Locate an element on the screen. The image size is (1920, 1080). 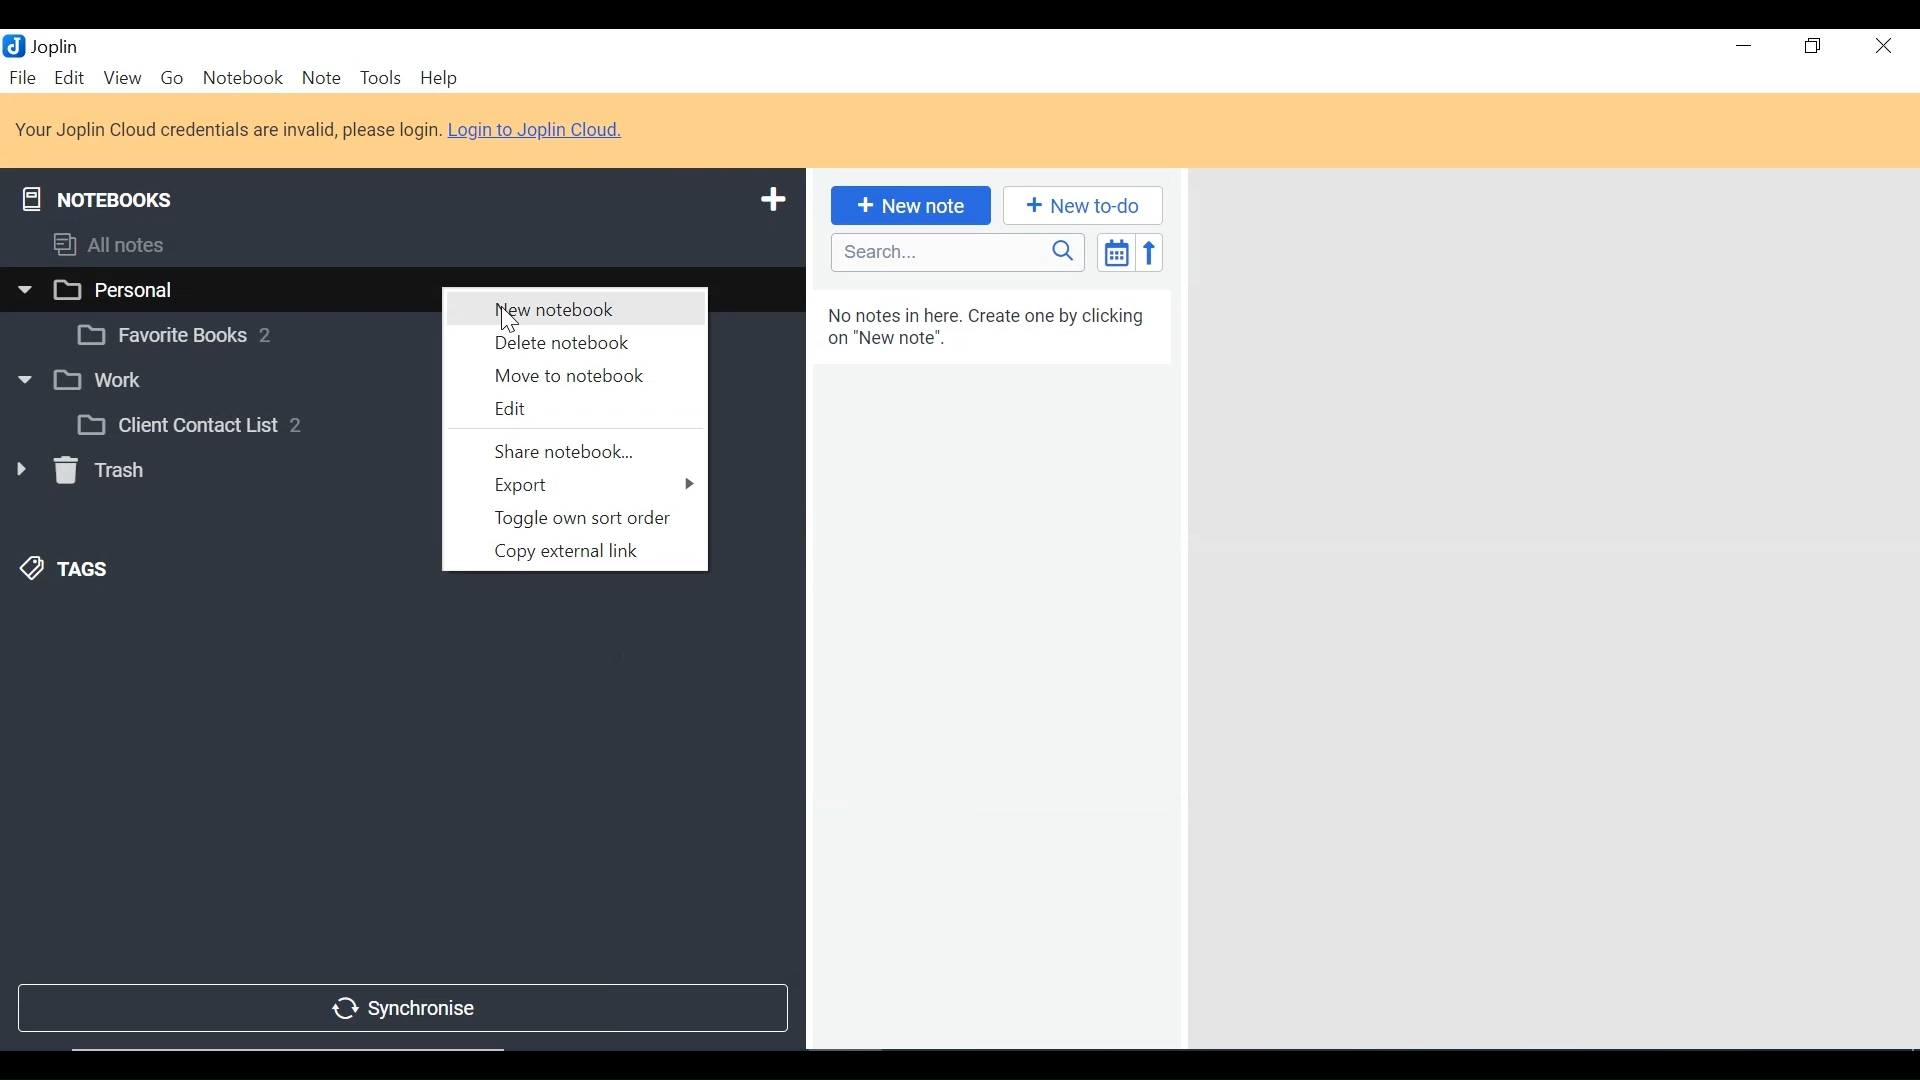
Joplin is located at coordinates (57, 46).